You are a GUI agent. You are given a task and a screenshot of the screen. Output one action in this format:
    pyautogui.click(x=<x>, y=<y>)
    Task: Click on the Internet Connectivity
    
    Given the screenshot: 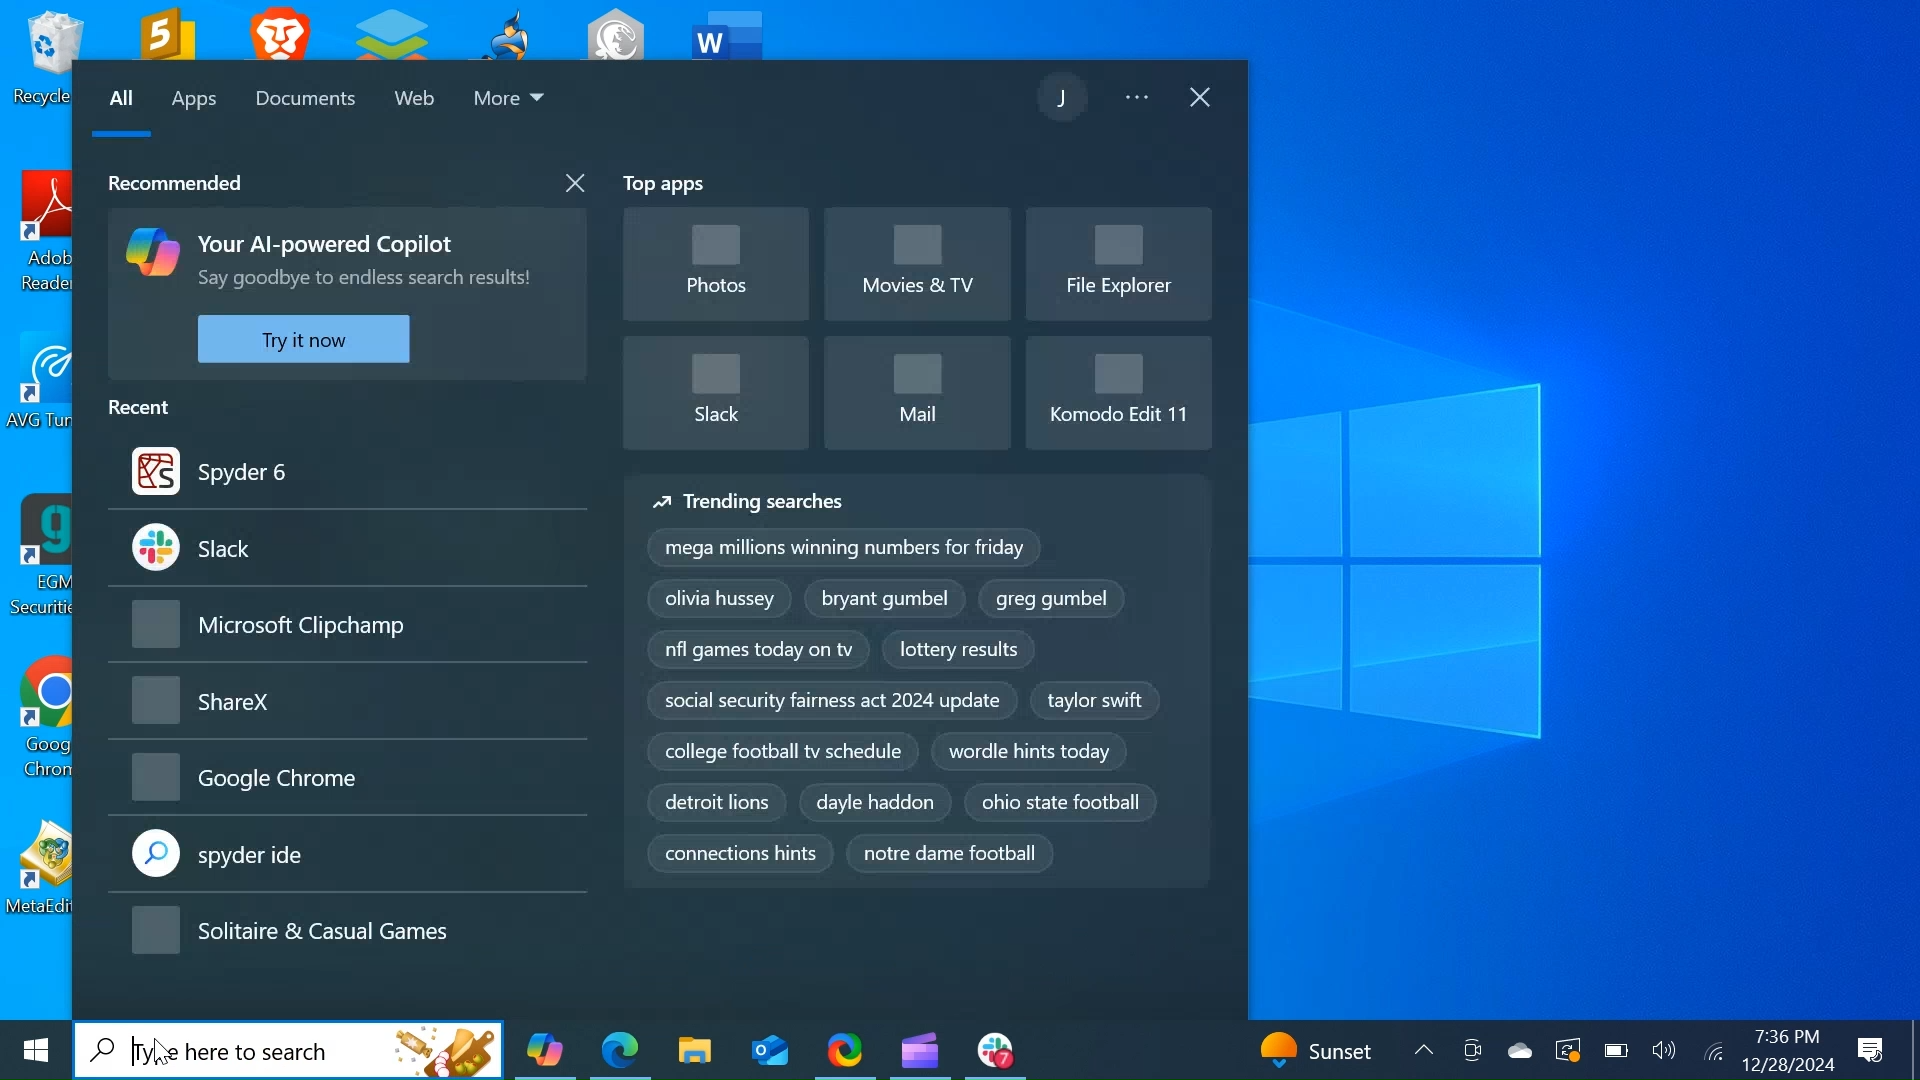 What is the action you would take?
    pyautogui.click(x=1711, y=1052)
    